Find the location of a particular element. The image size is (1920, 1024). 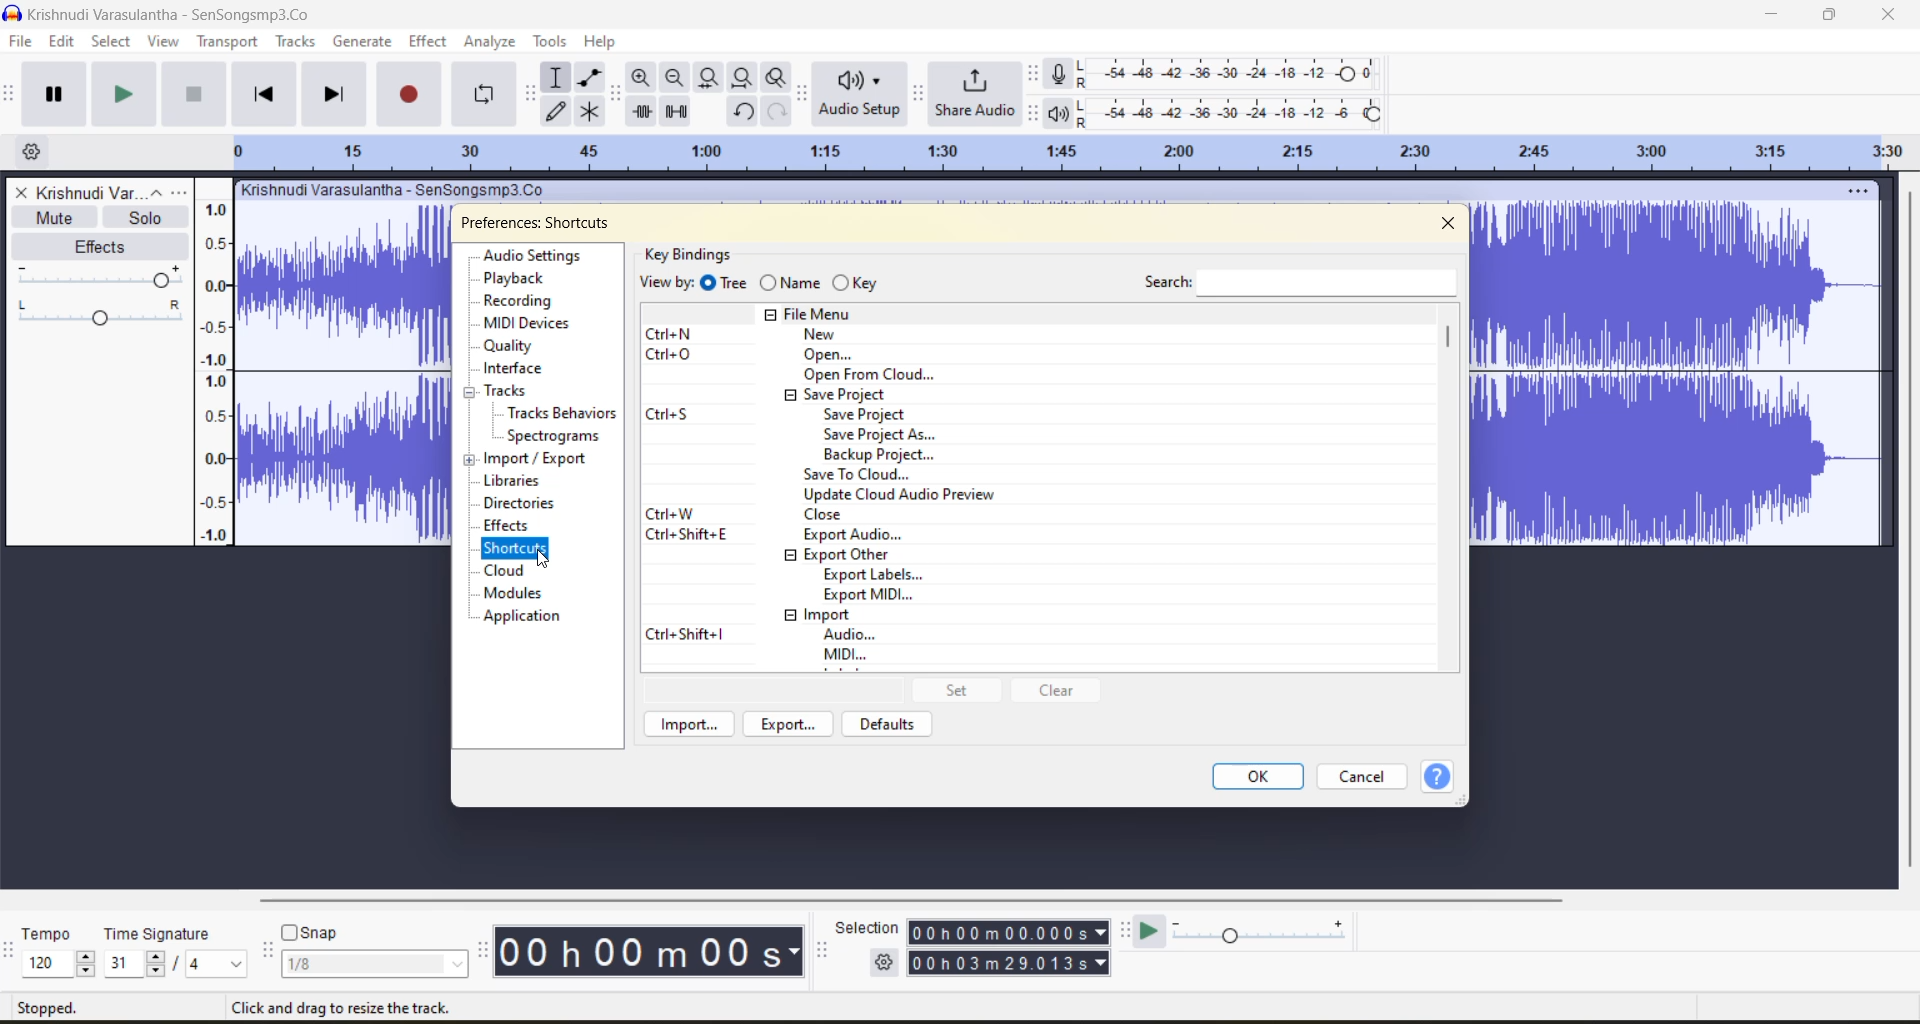

Scale to measure audio is located at coordinates (216, 361).